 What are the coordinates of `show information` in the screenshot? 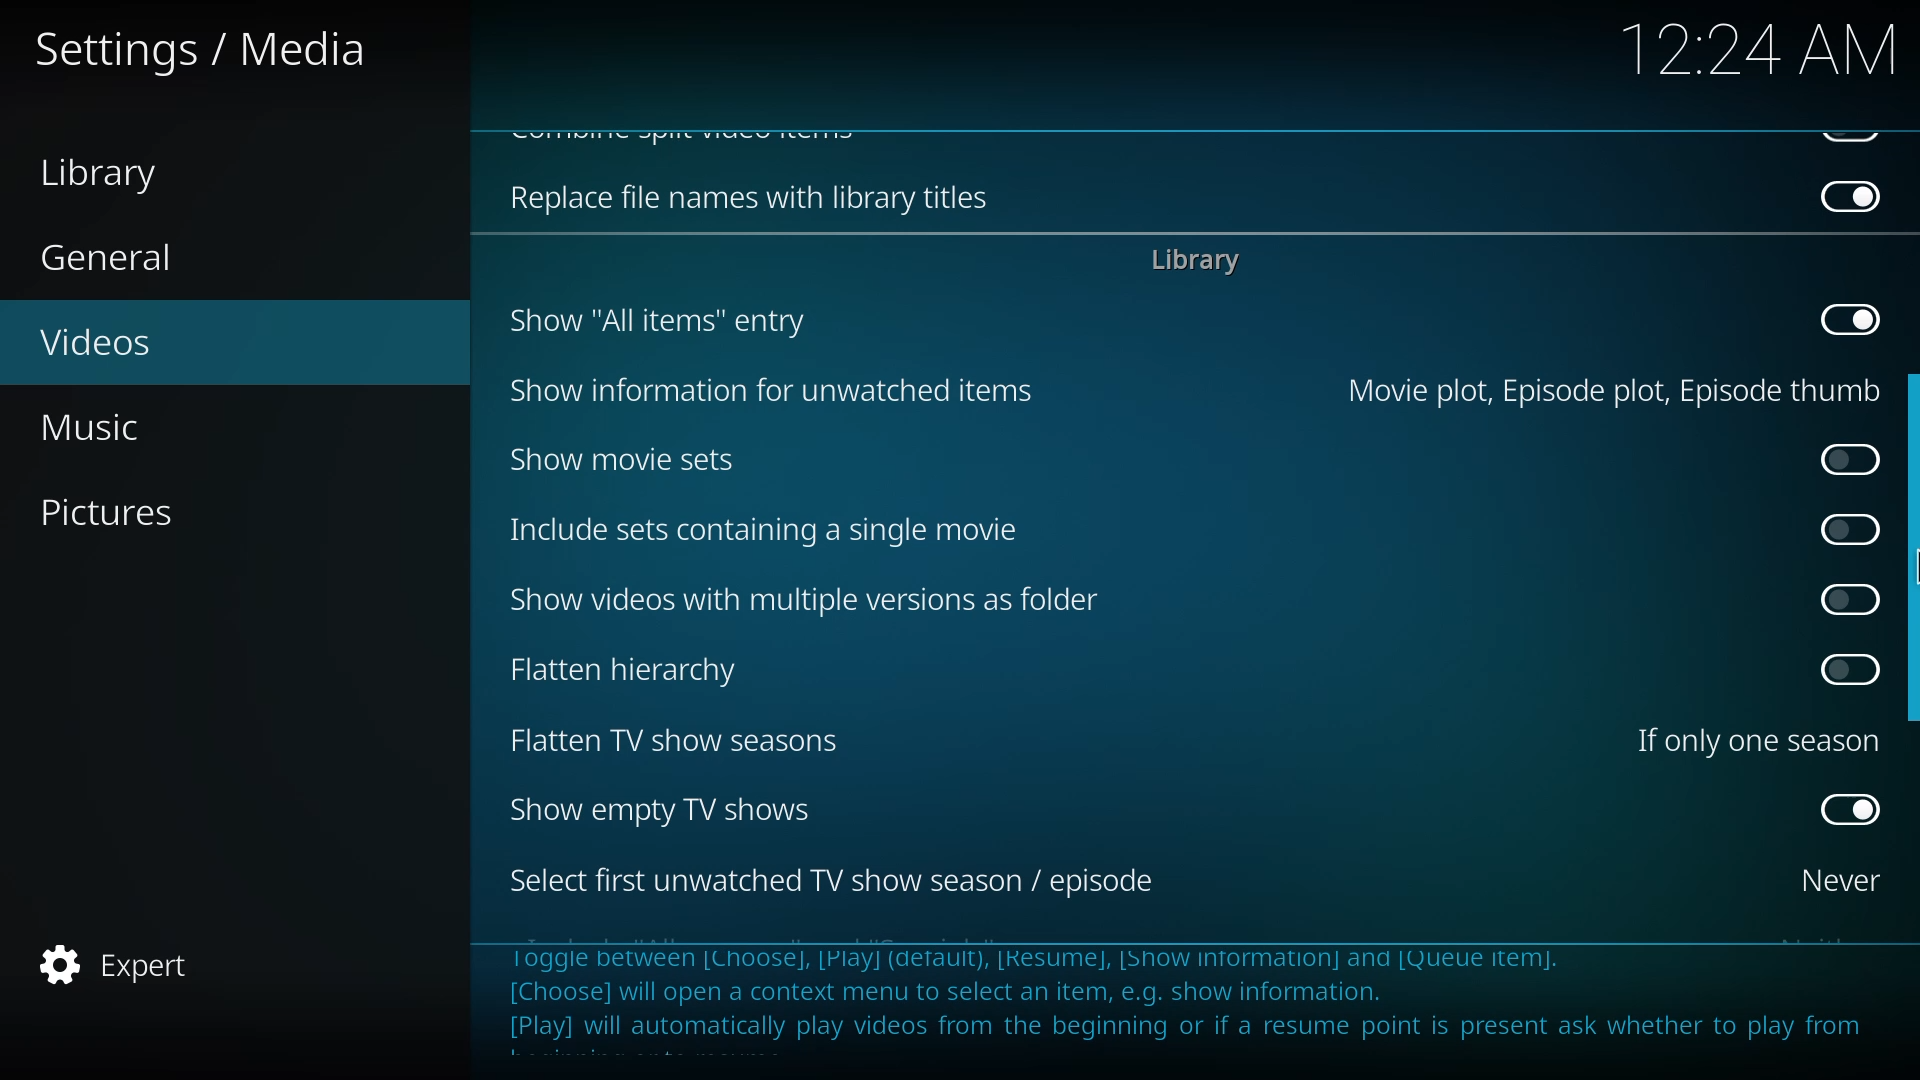 It's located at (764, 393).